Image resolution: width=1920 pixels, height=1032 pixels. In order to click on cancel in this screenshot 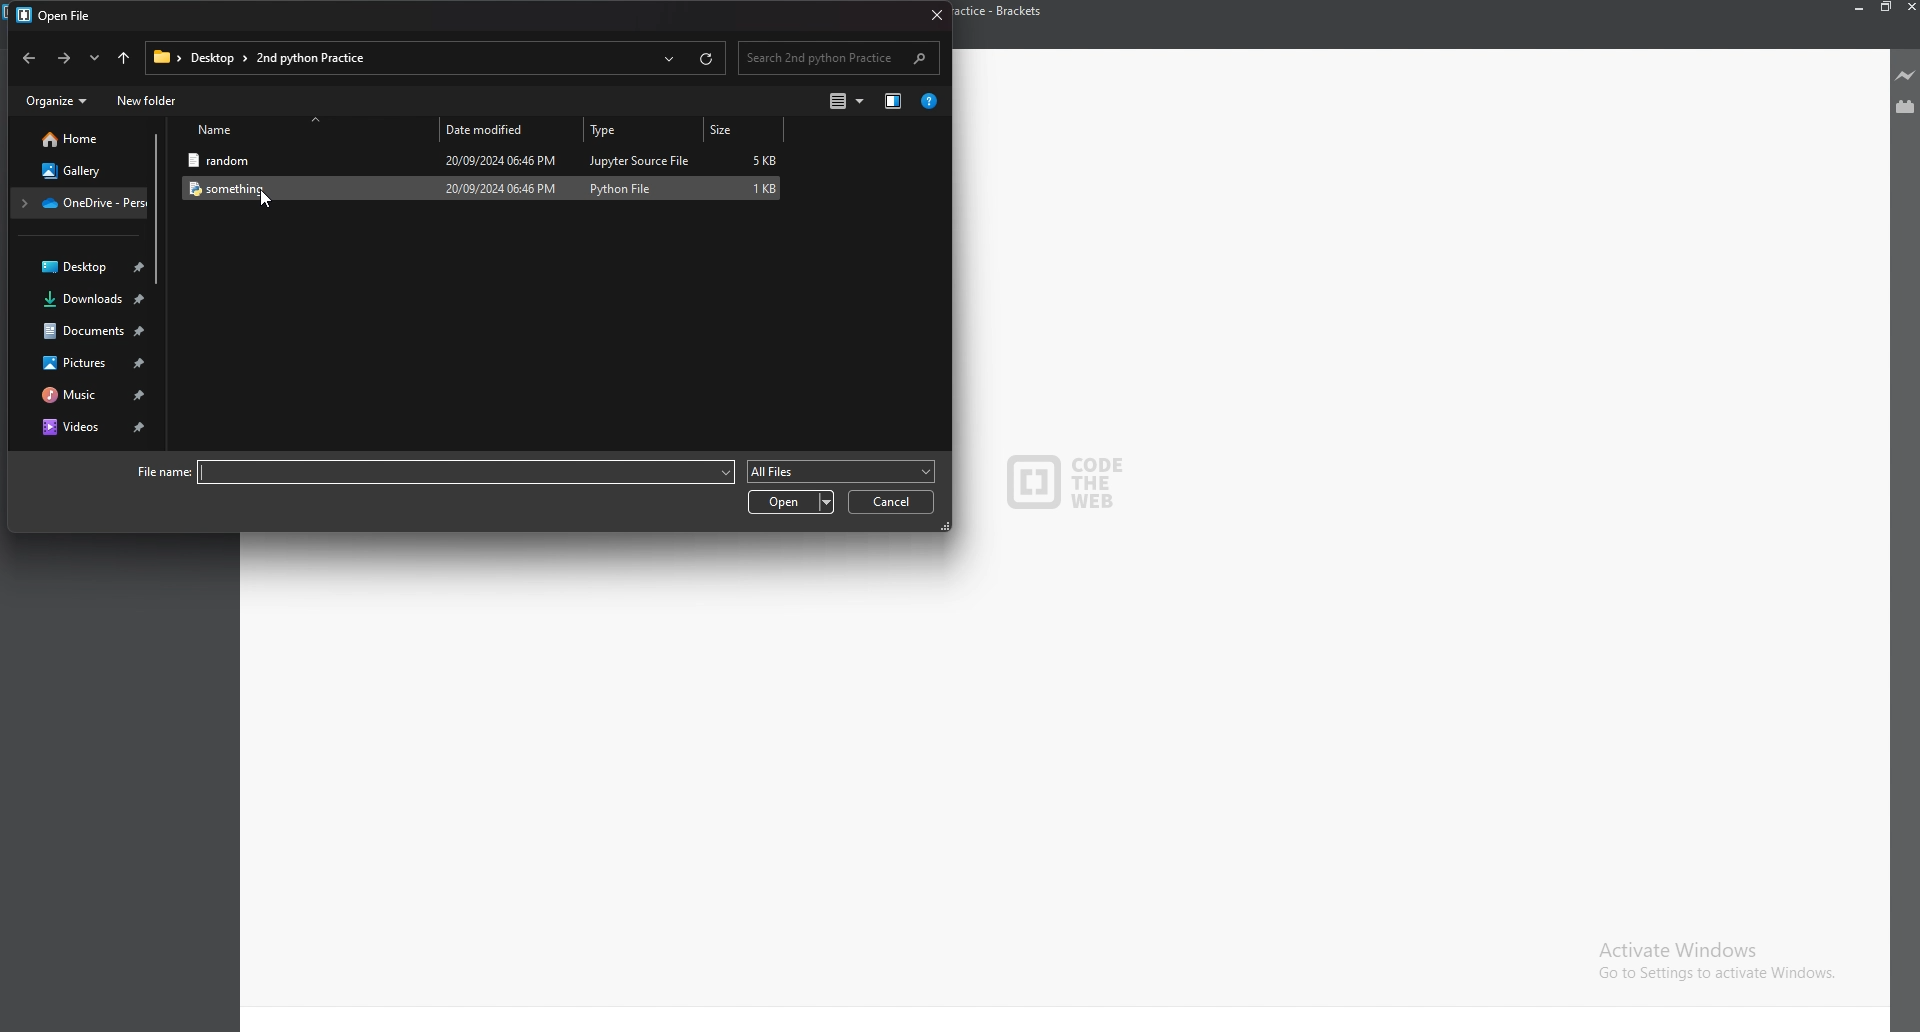, I will do `click(890, 502)`.